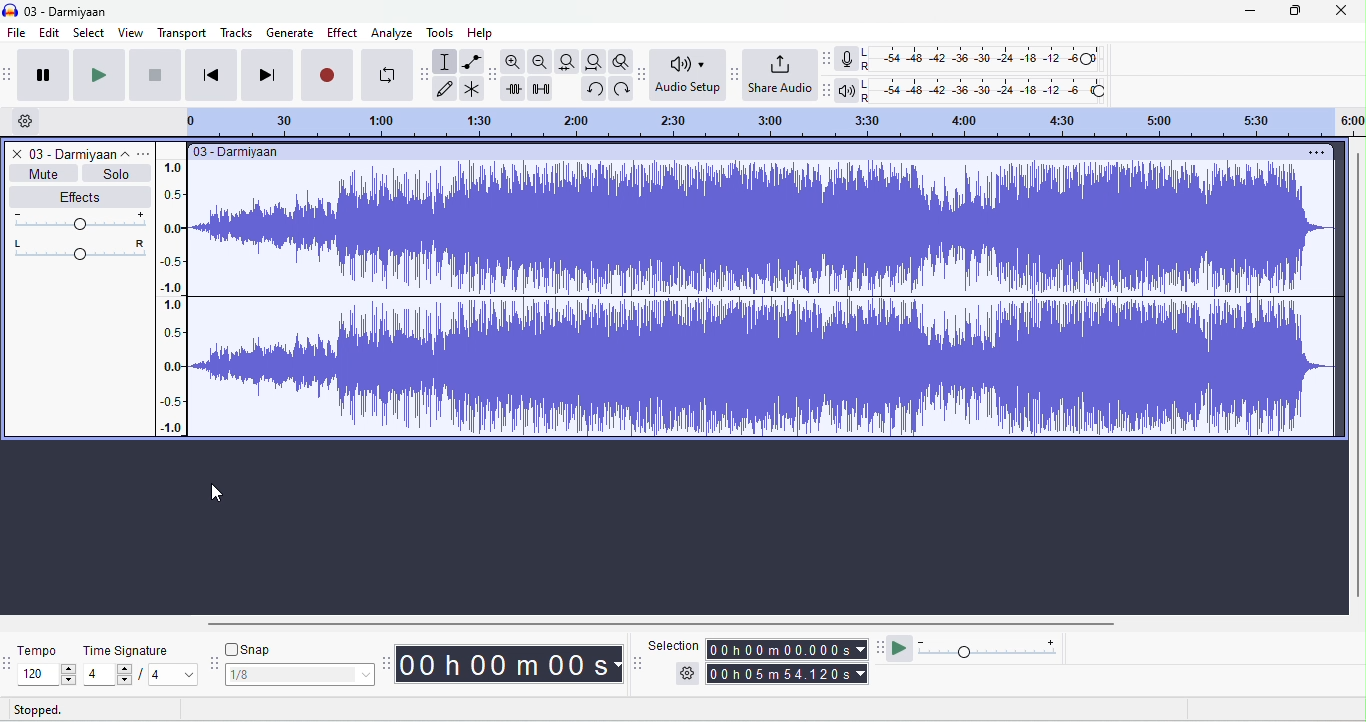  I want to click on audacity audio transport toolbar, so click(9, 74).